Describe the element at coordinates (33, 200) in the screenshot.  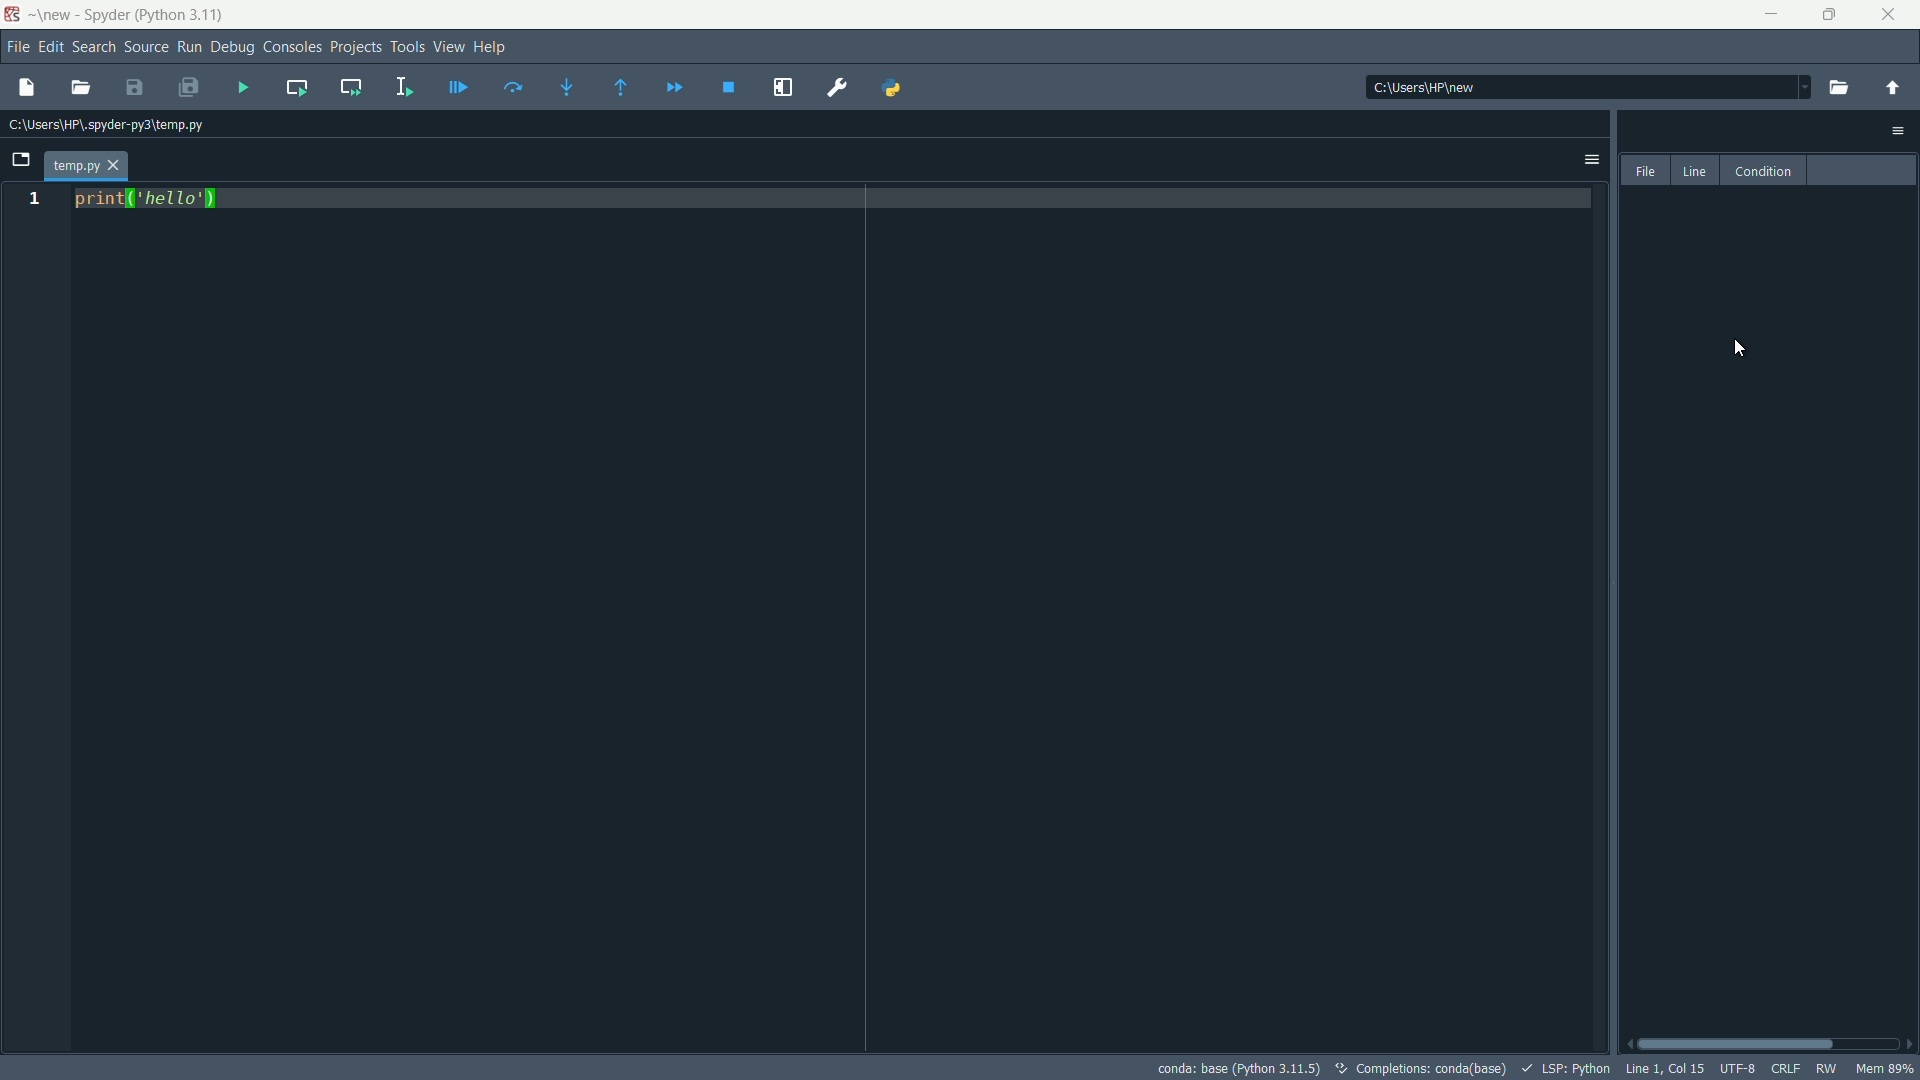
I see `line number 1` at that location.